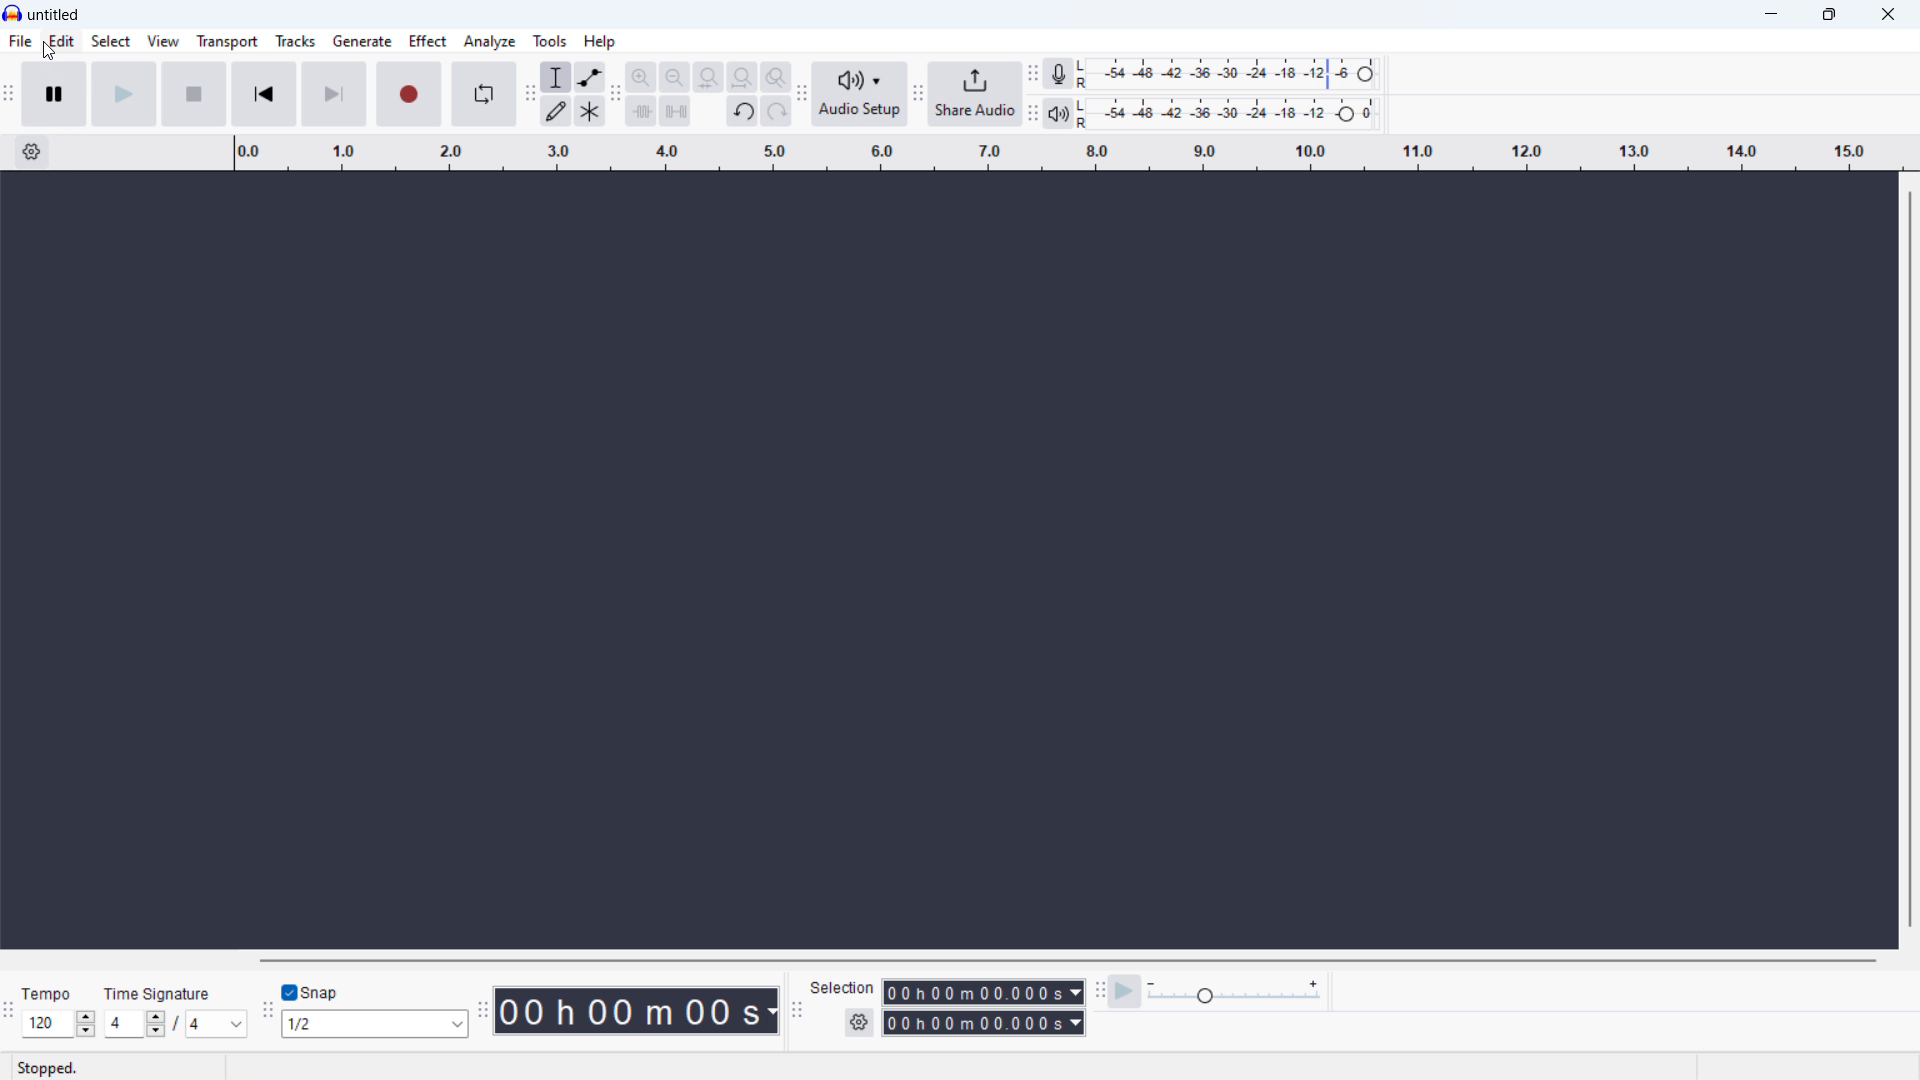 Image resolution: width=1920 pixels, height=1080 pixels. Describe the element at coordinates (162, 992) in the screenshot. I see `Time signature` at that location.